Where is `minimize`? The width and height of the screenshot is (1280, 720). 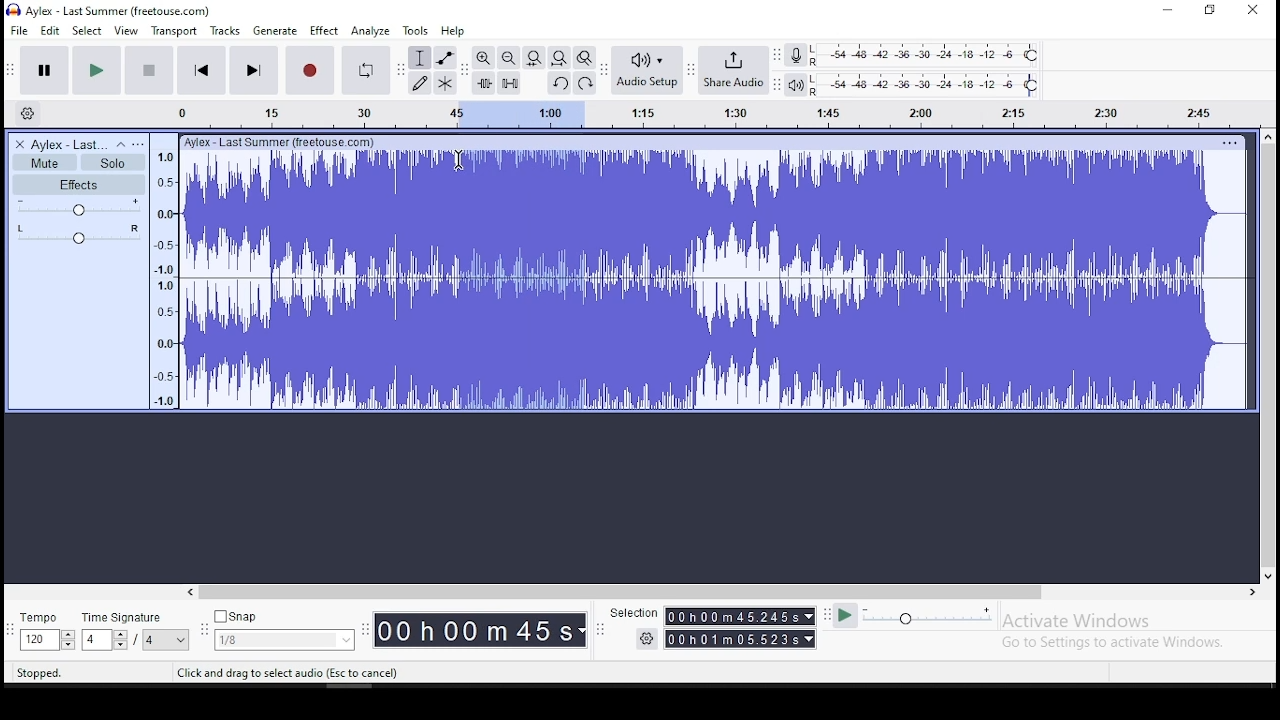
minimize is located at coordinates (1168, 10).